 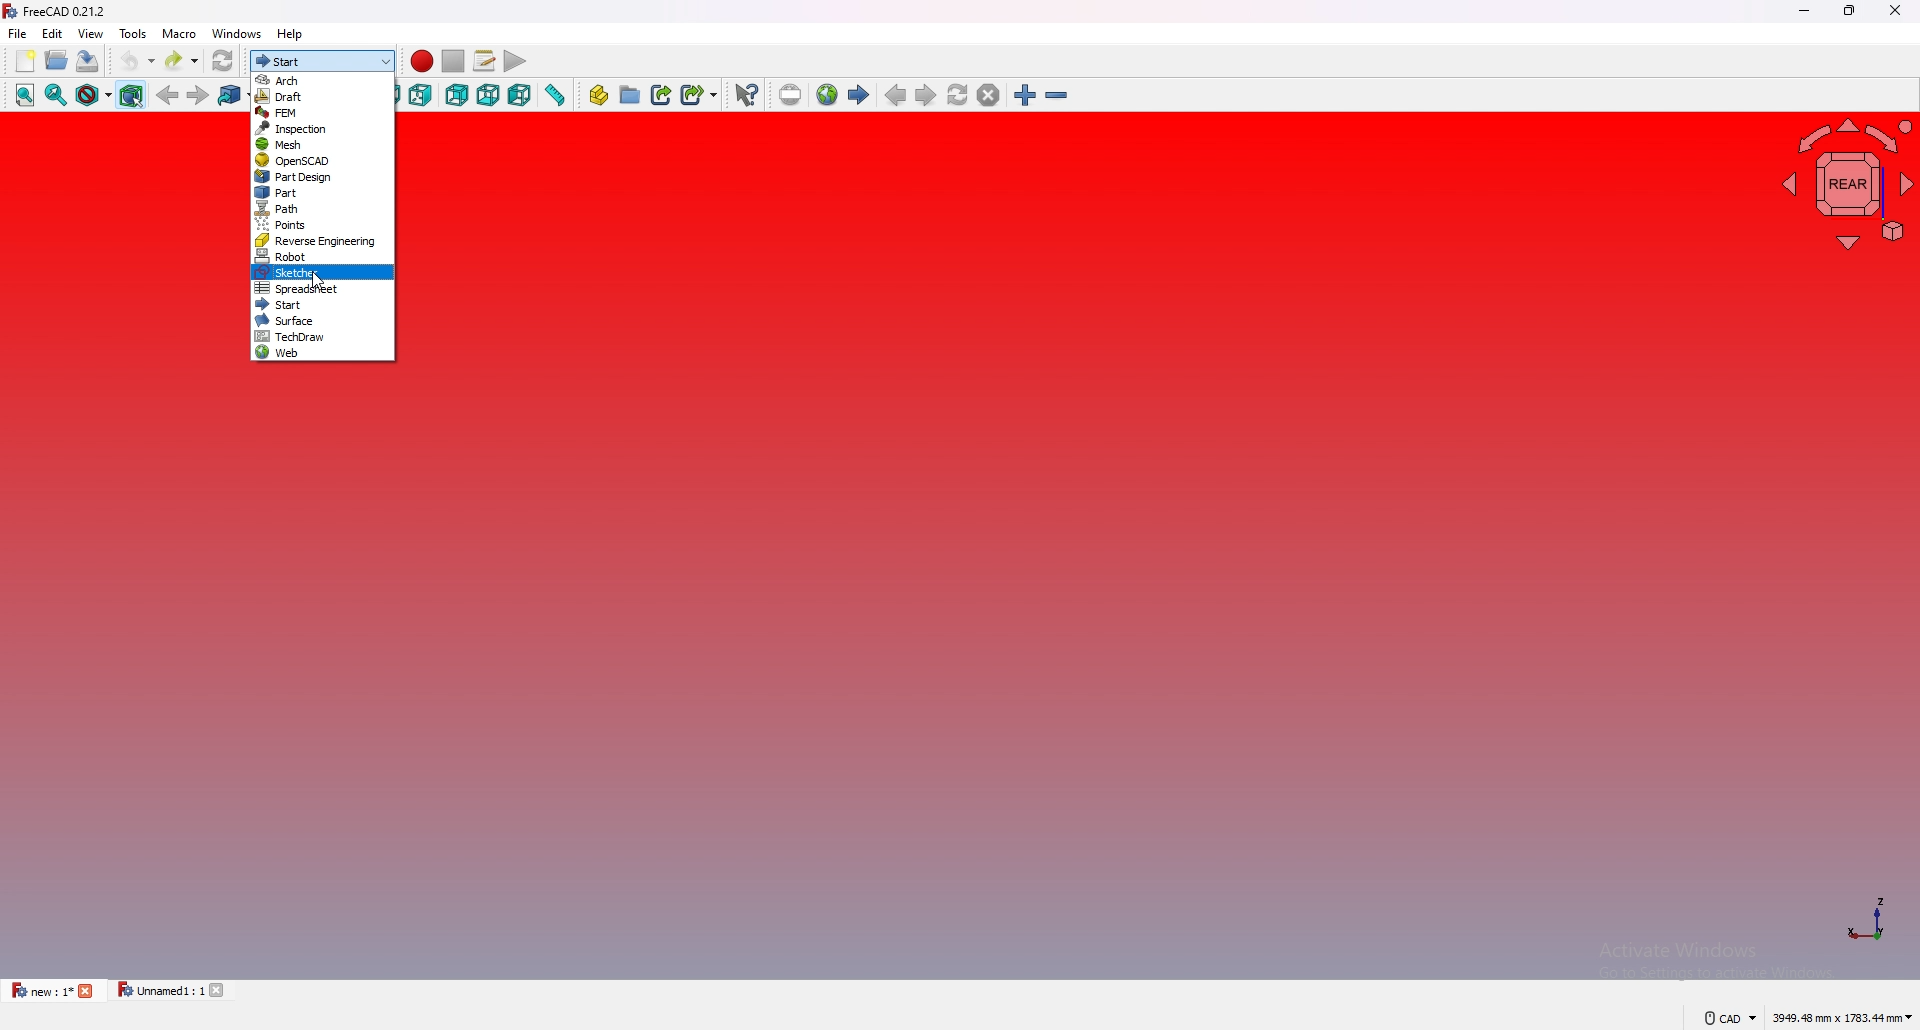 I want to click on whats this?, so click(x=747, y=95).